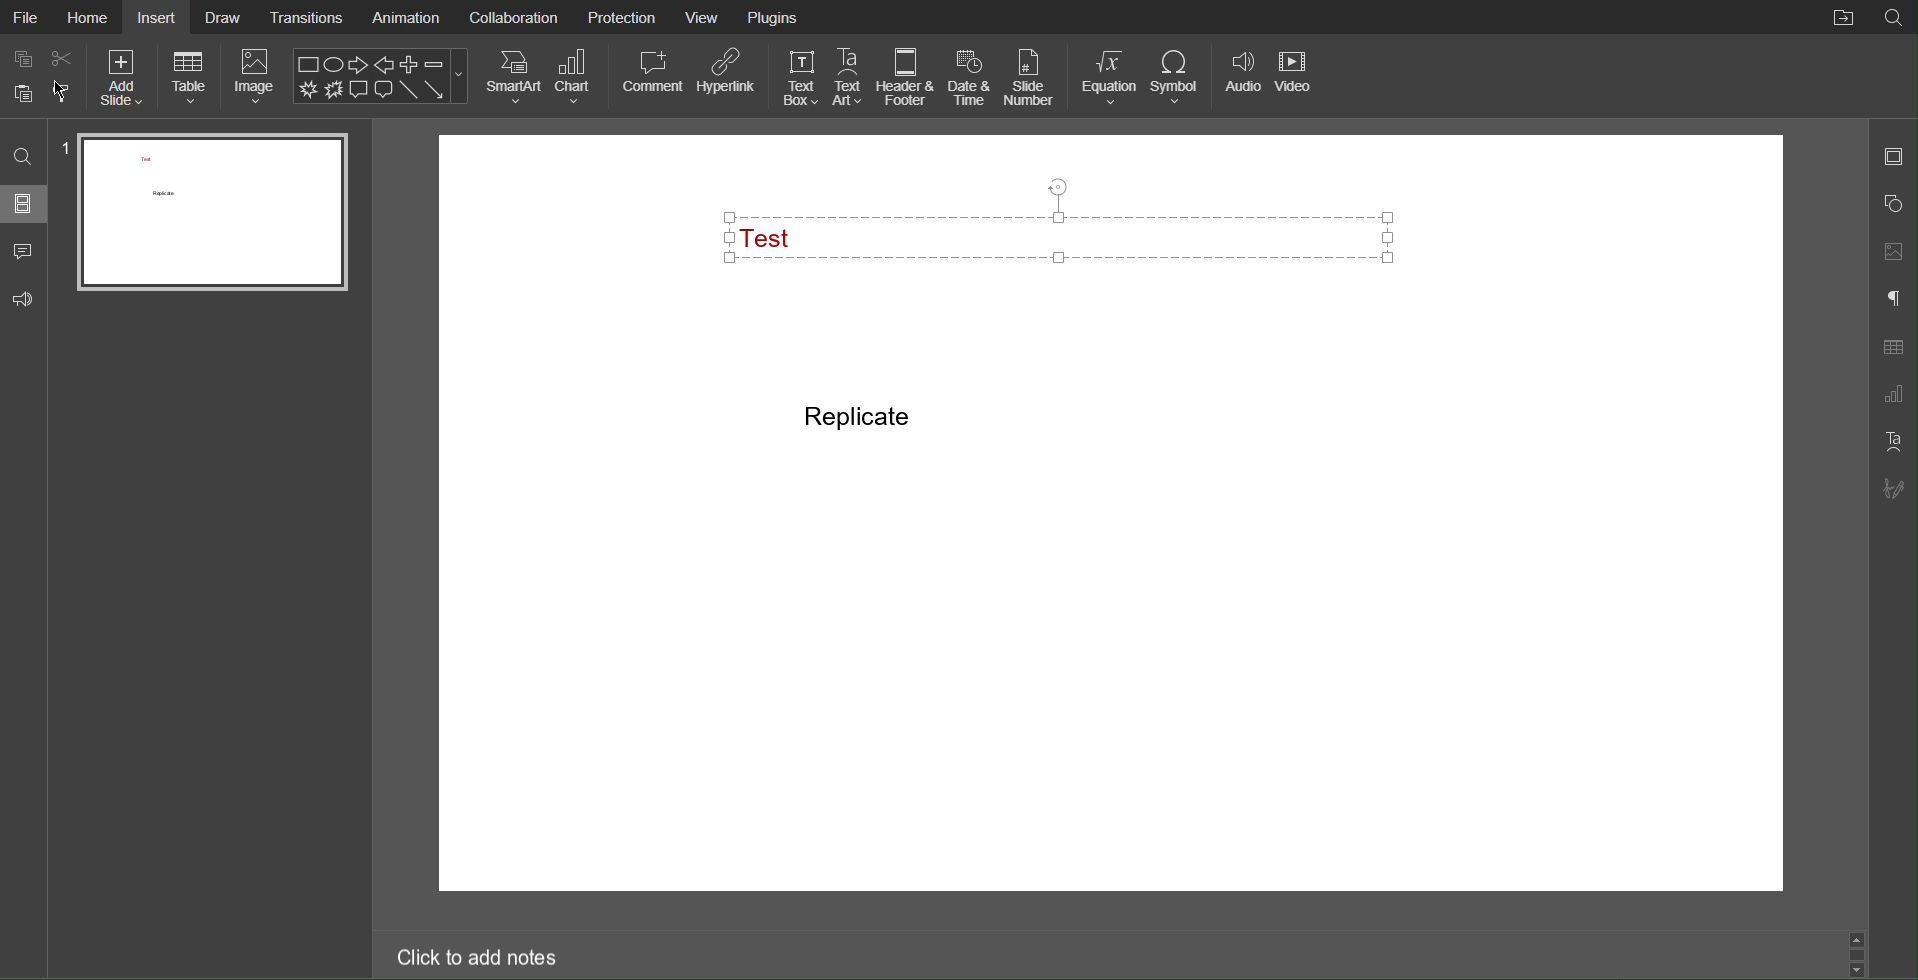 This screenshot has height=980, width=1918. What do you see at coordinates (907, 78) in the screenshot?
I see `Header & Footer` at bounding box center [907, 78].